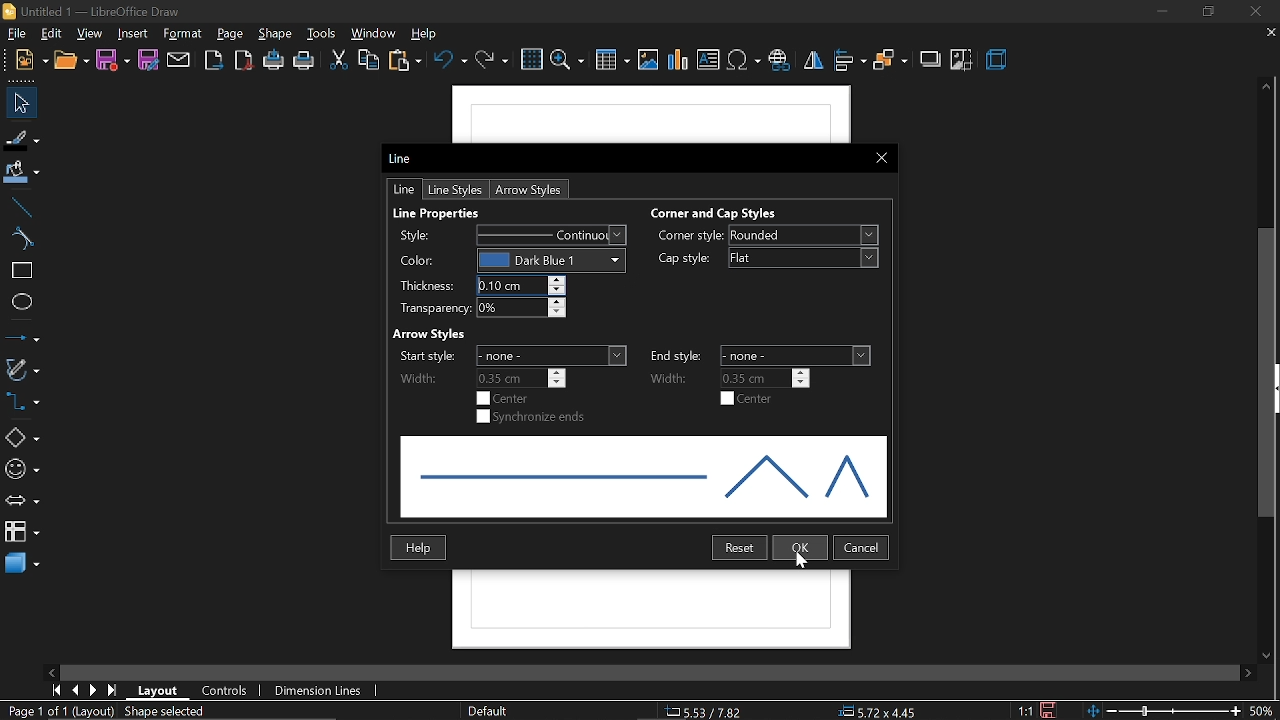 The image size is (1280, 720). I want to click on arrange, so click(889, 63).